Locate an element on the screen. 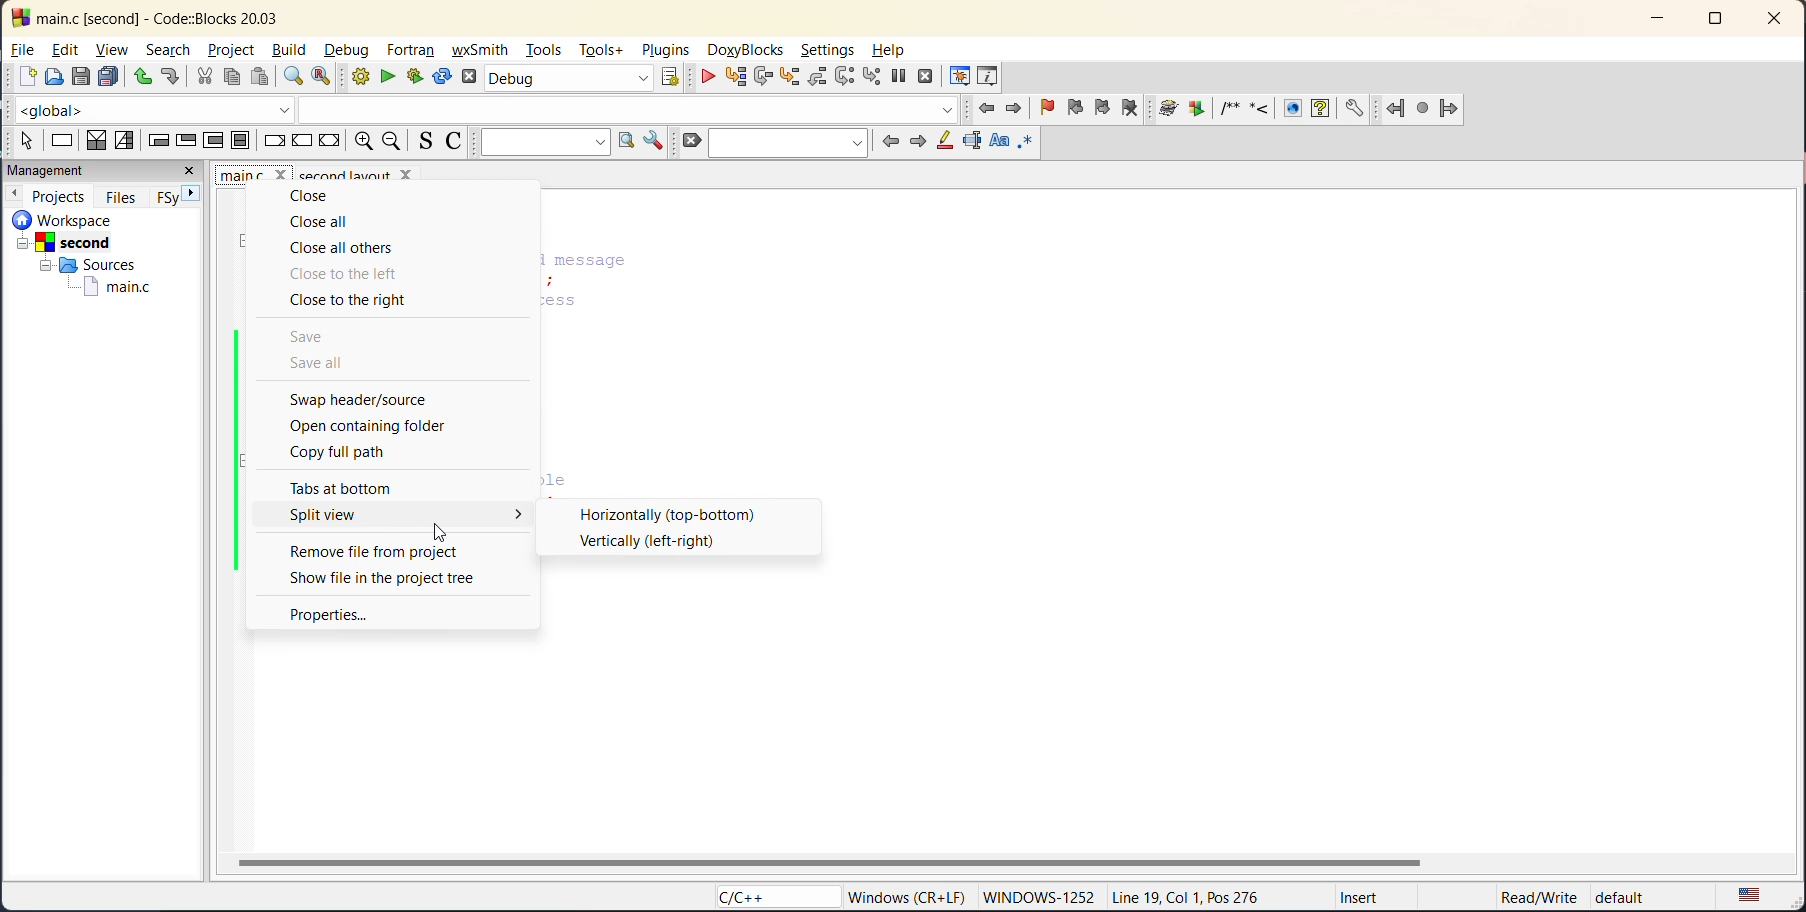 This screenshot has height=912, width=1806. close all is located at coordinates (322, 222).